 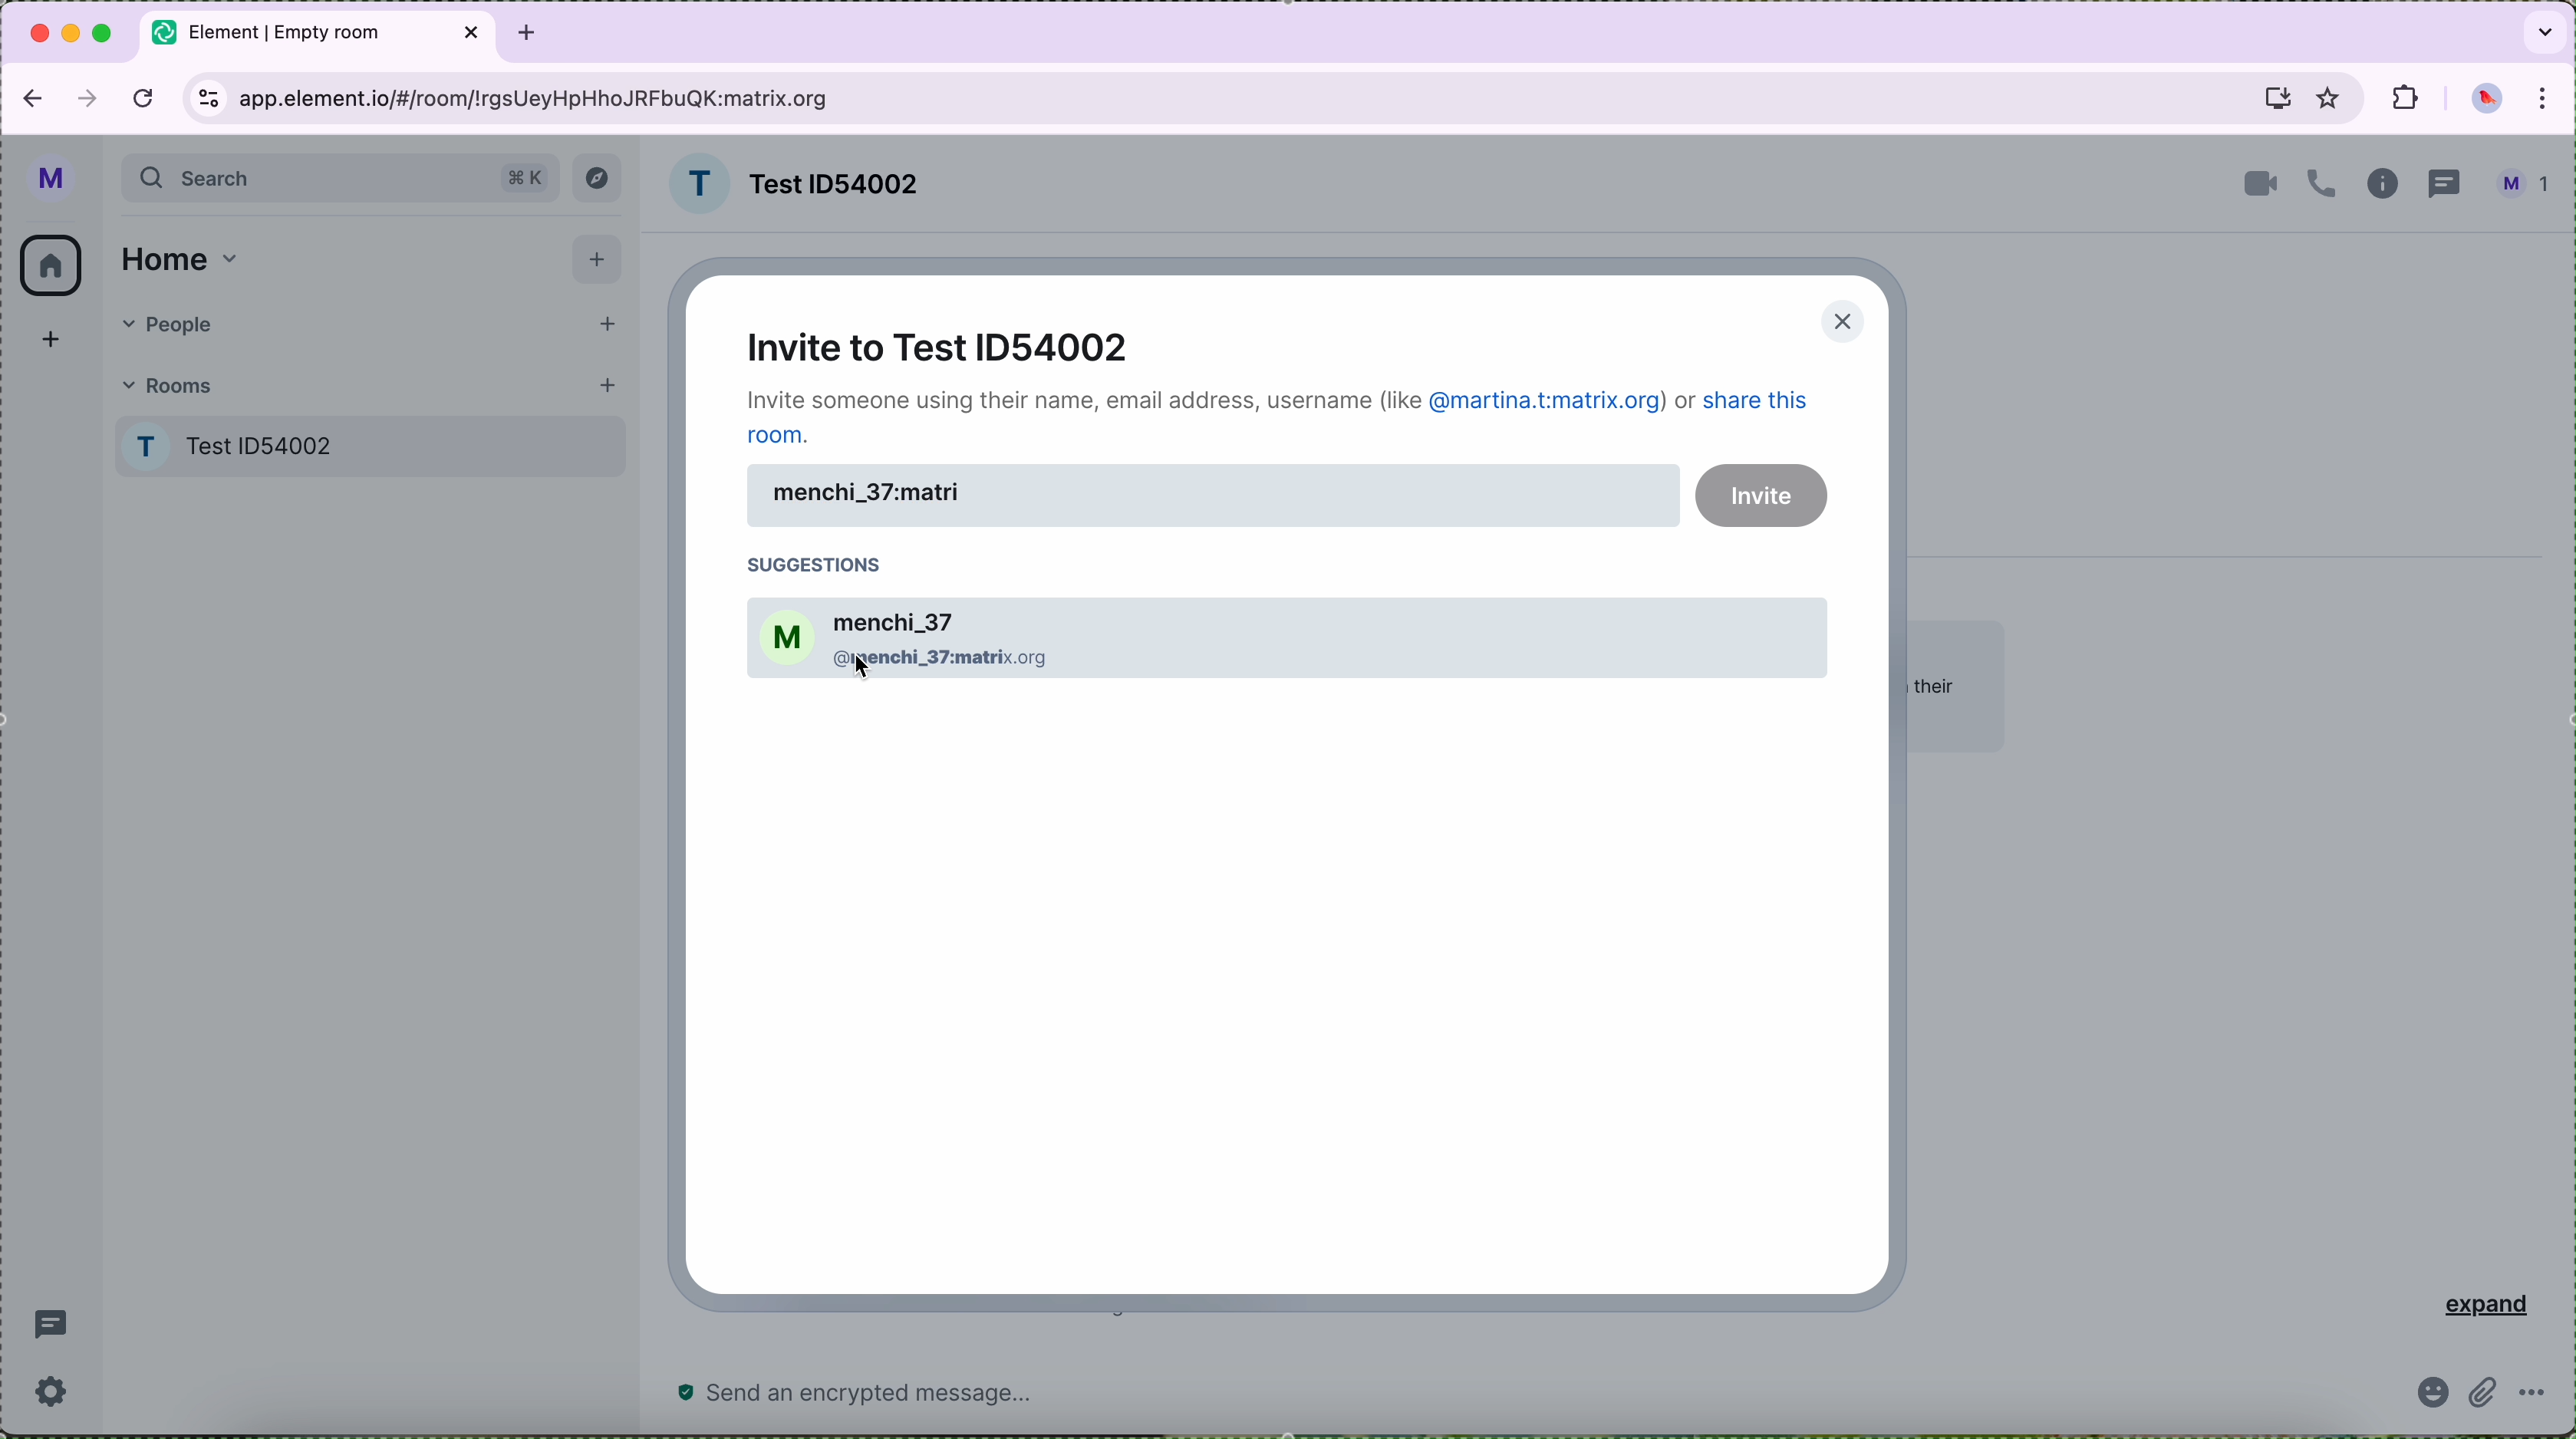 What do you see at coordinates (85, 99) in the screenshot?
I see `navigate foward` at bounding box center [85, 99].